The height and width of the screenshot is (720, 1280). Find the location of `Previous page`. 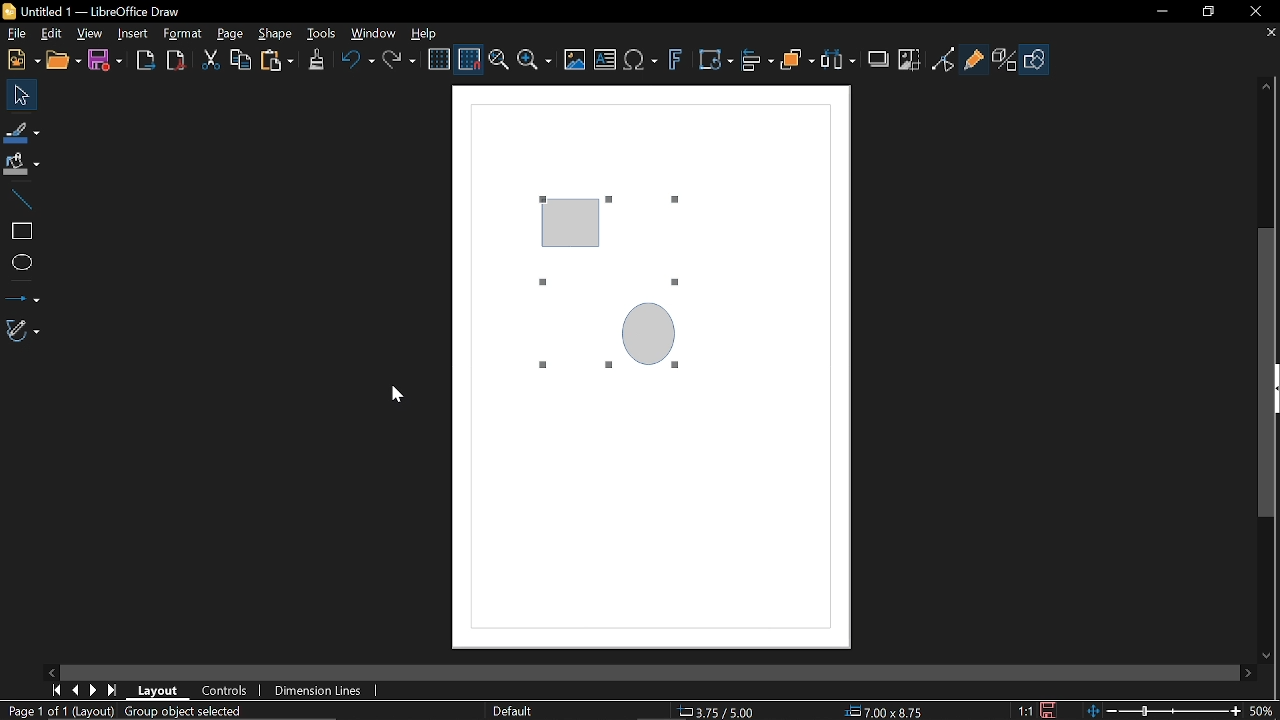

Previous page is located at coordinates (78, 690).